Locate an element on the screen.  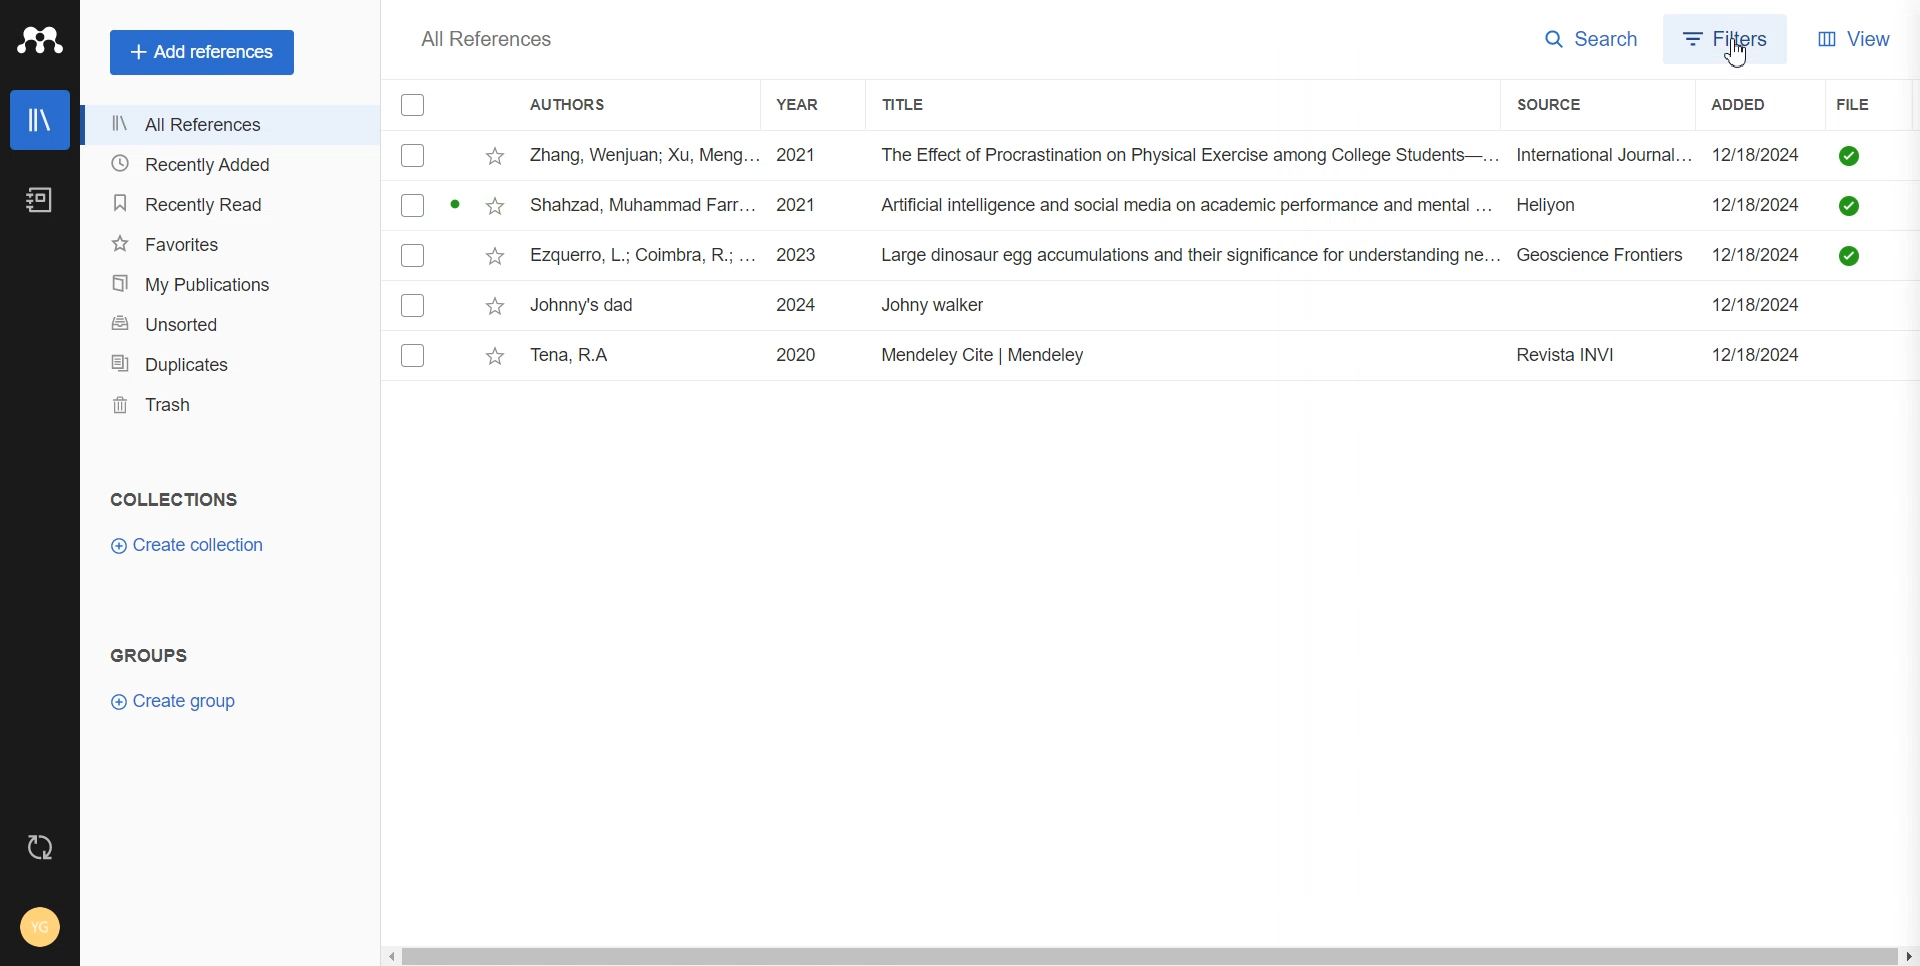
Filters is located at coordinates (1726, 37).